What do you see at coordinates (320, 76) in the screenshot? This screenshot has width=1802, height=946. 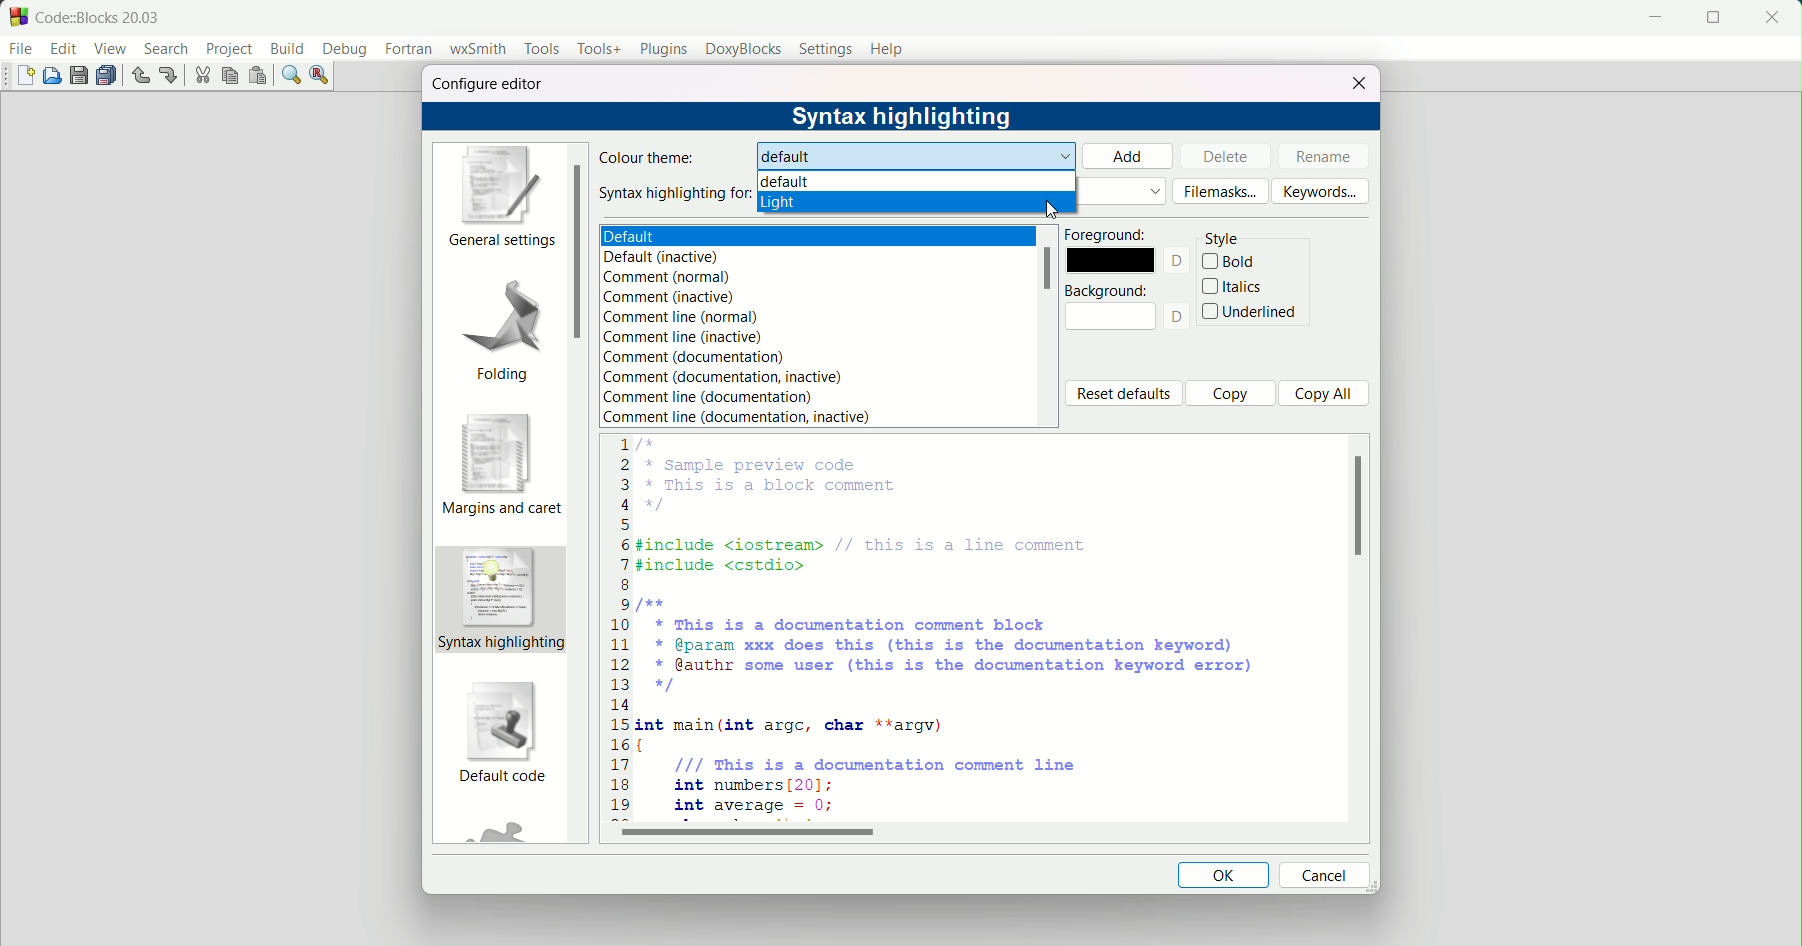 I see `find and replace` at bounding box center [320, 76].